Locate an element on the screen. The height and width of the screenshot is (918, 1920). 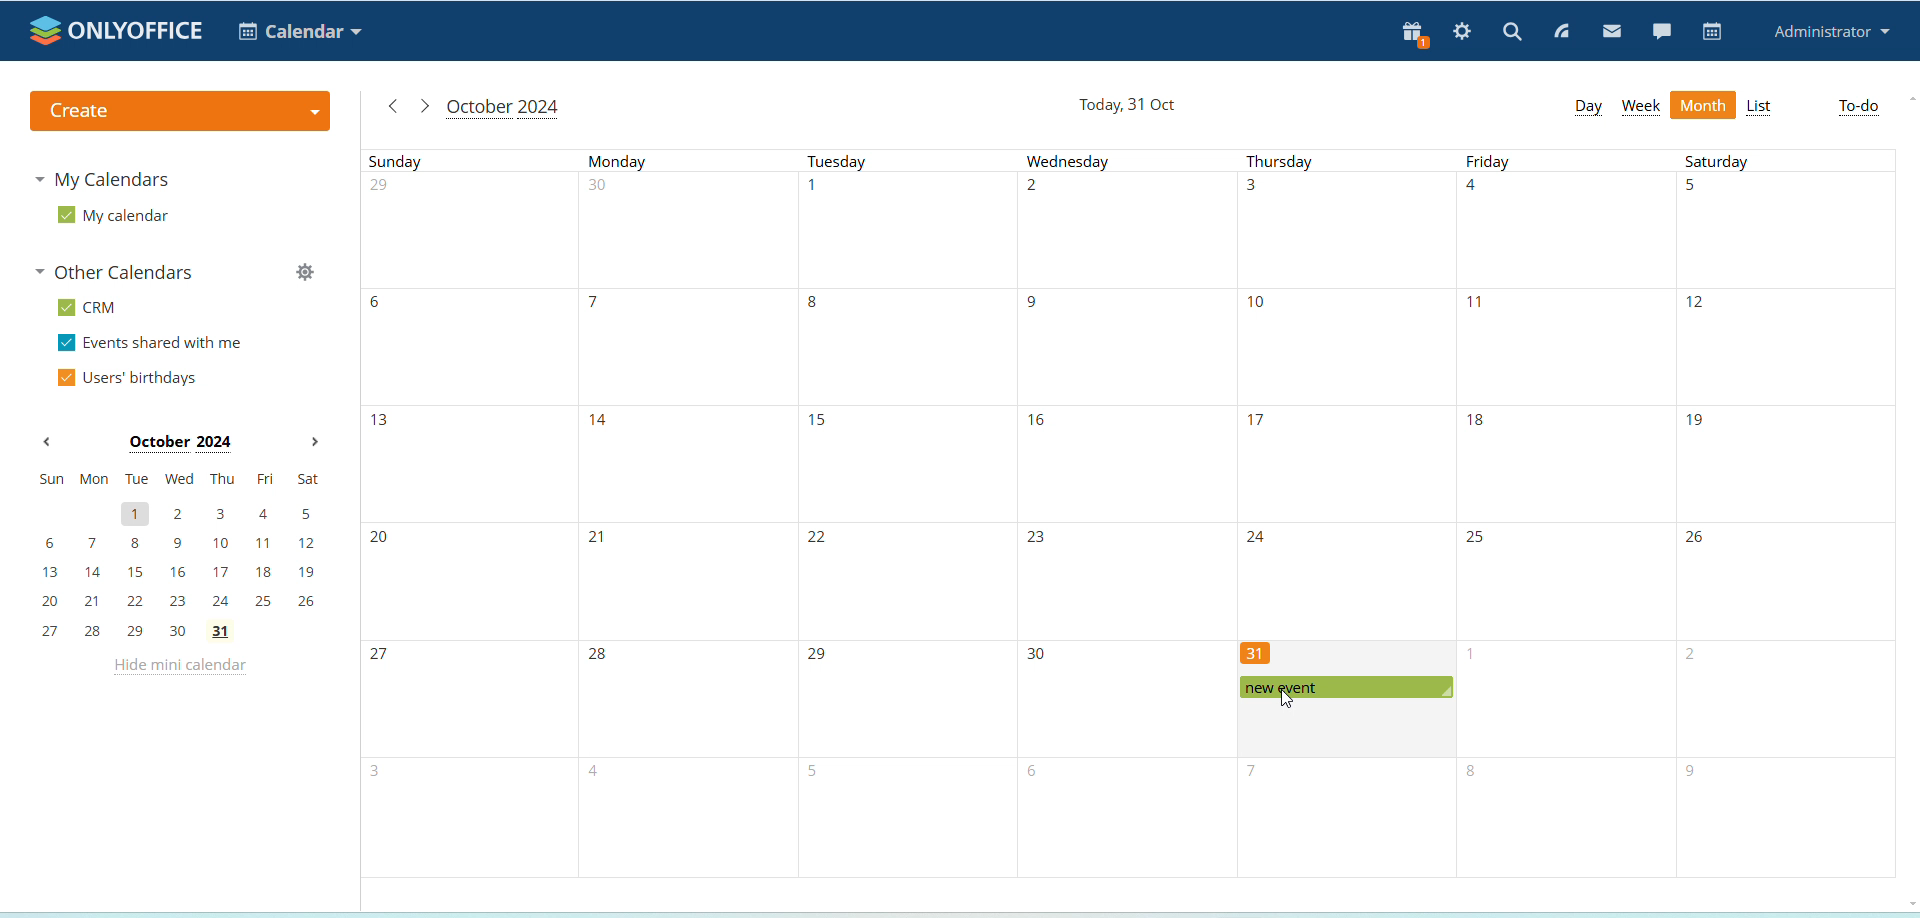
Friday is located at coordinates (1568, 515).